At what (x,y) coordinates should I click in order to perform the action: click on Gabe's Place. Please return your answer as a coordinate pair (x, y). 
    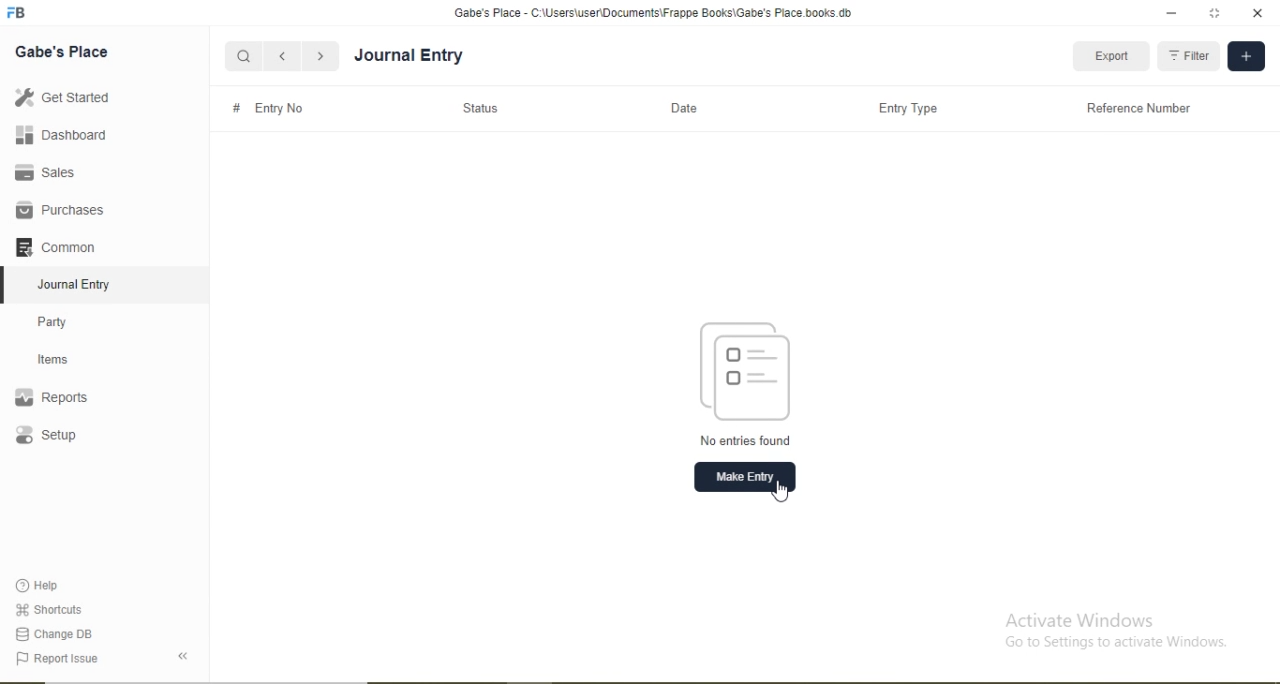
    Looking at the image, I should click on (64, 51).